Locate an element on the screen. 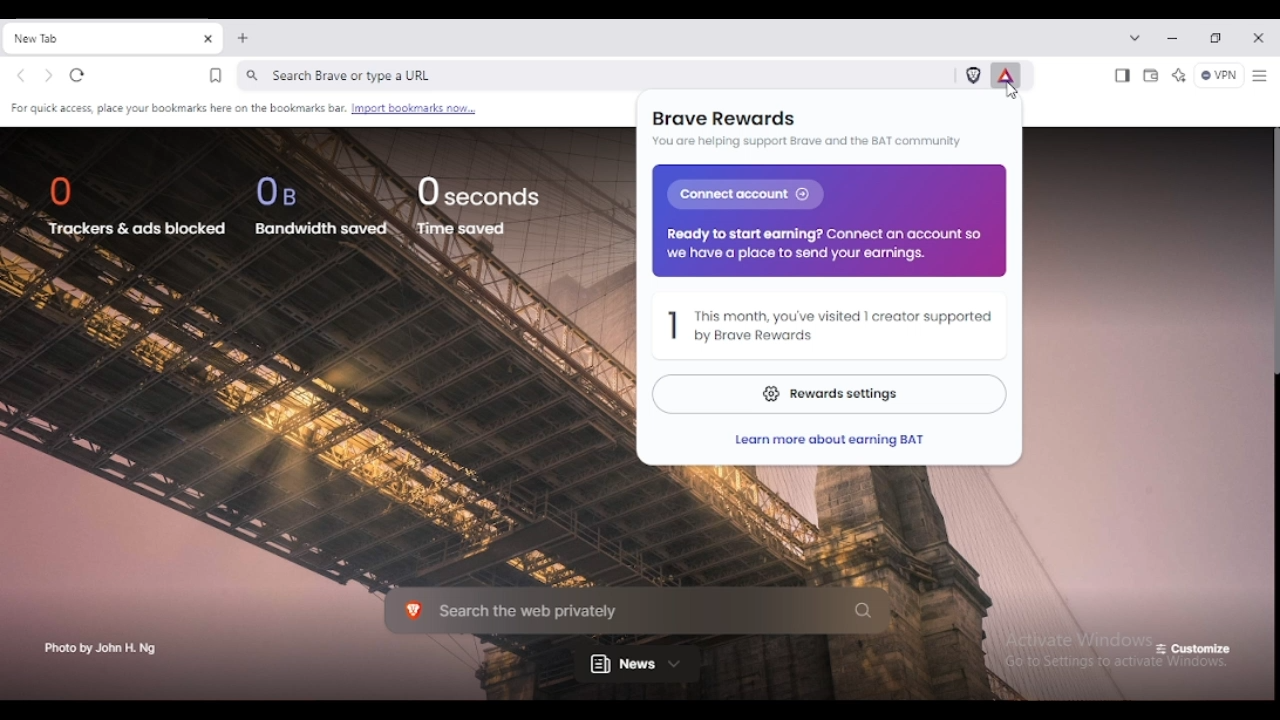 The width and height of the screenshot is (1280, 720). maximize is located at coordinates (1216, 38).